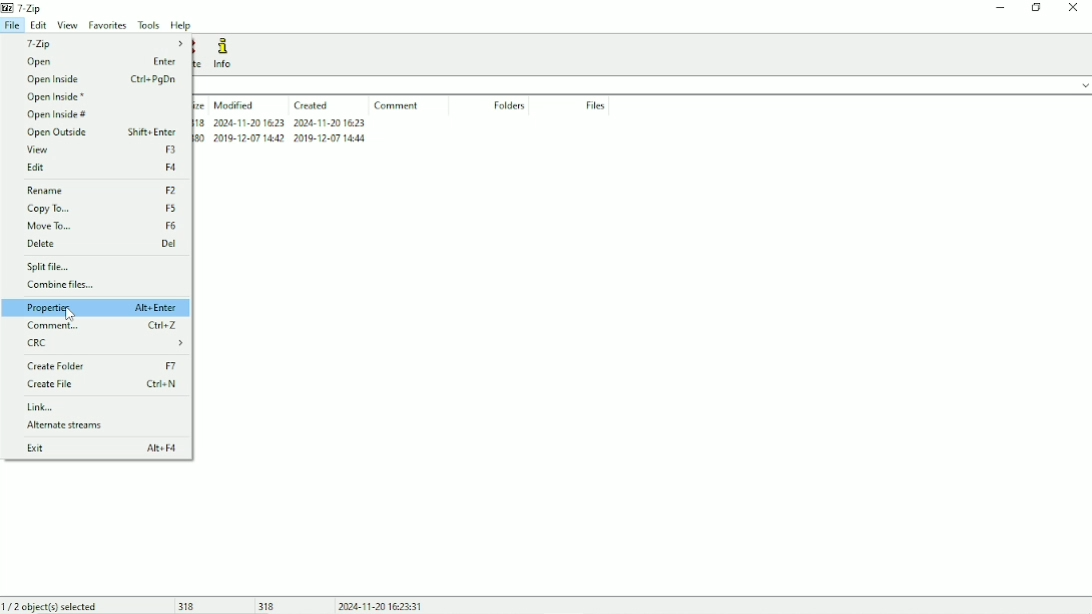 Image resolution: width=1092 pixels, height=614 pixels. Describe the element at coordinates (63, 115) in the screenshot. I see `Open Inside #` at that location.